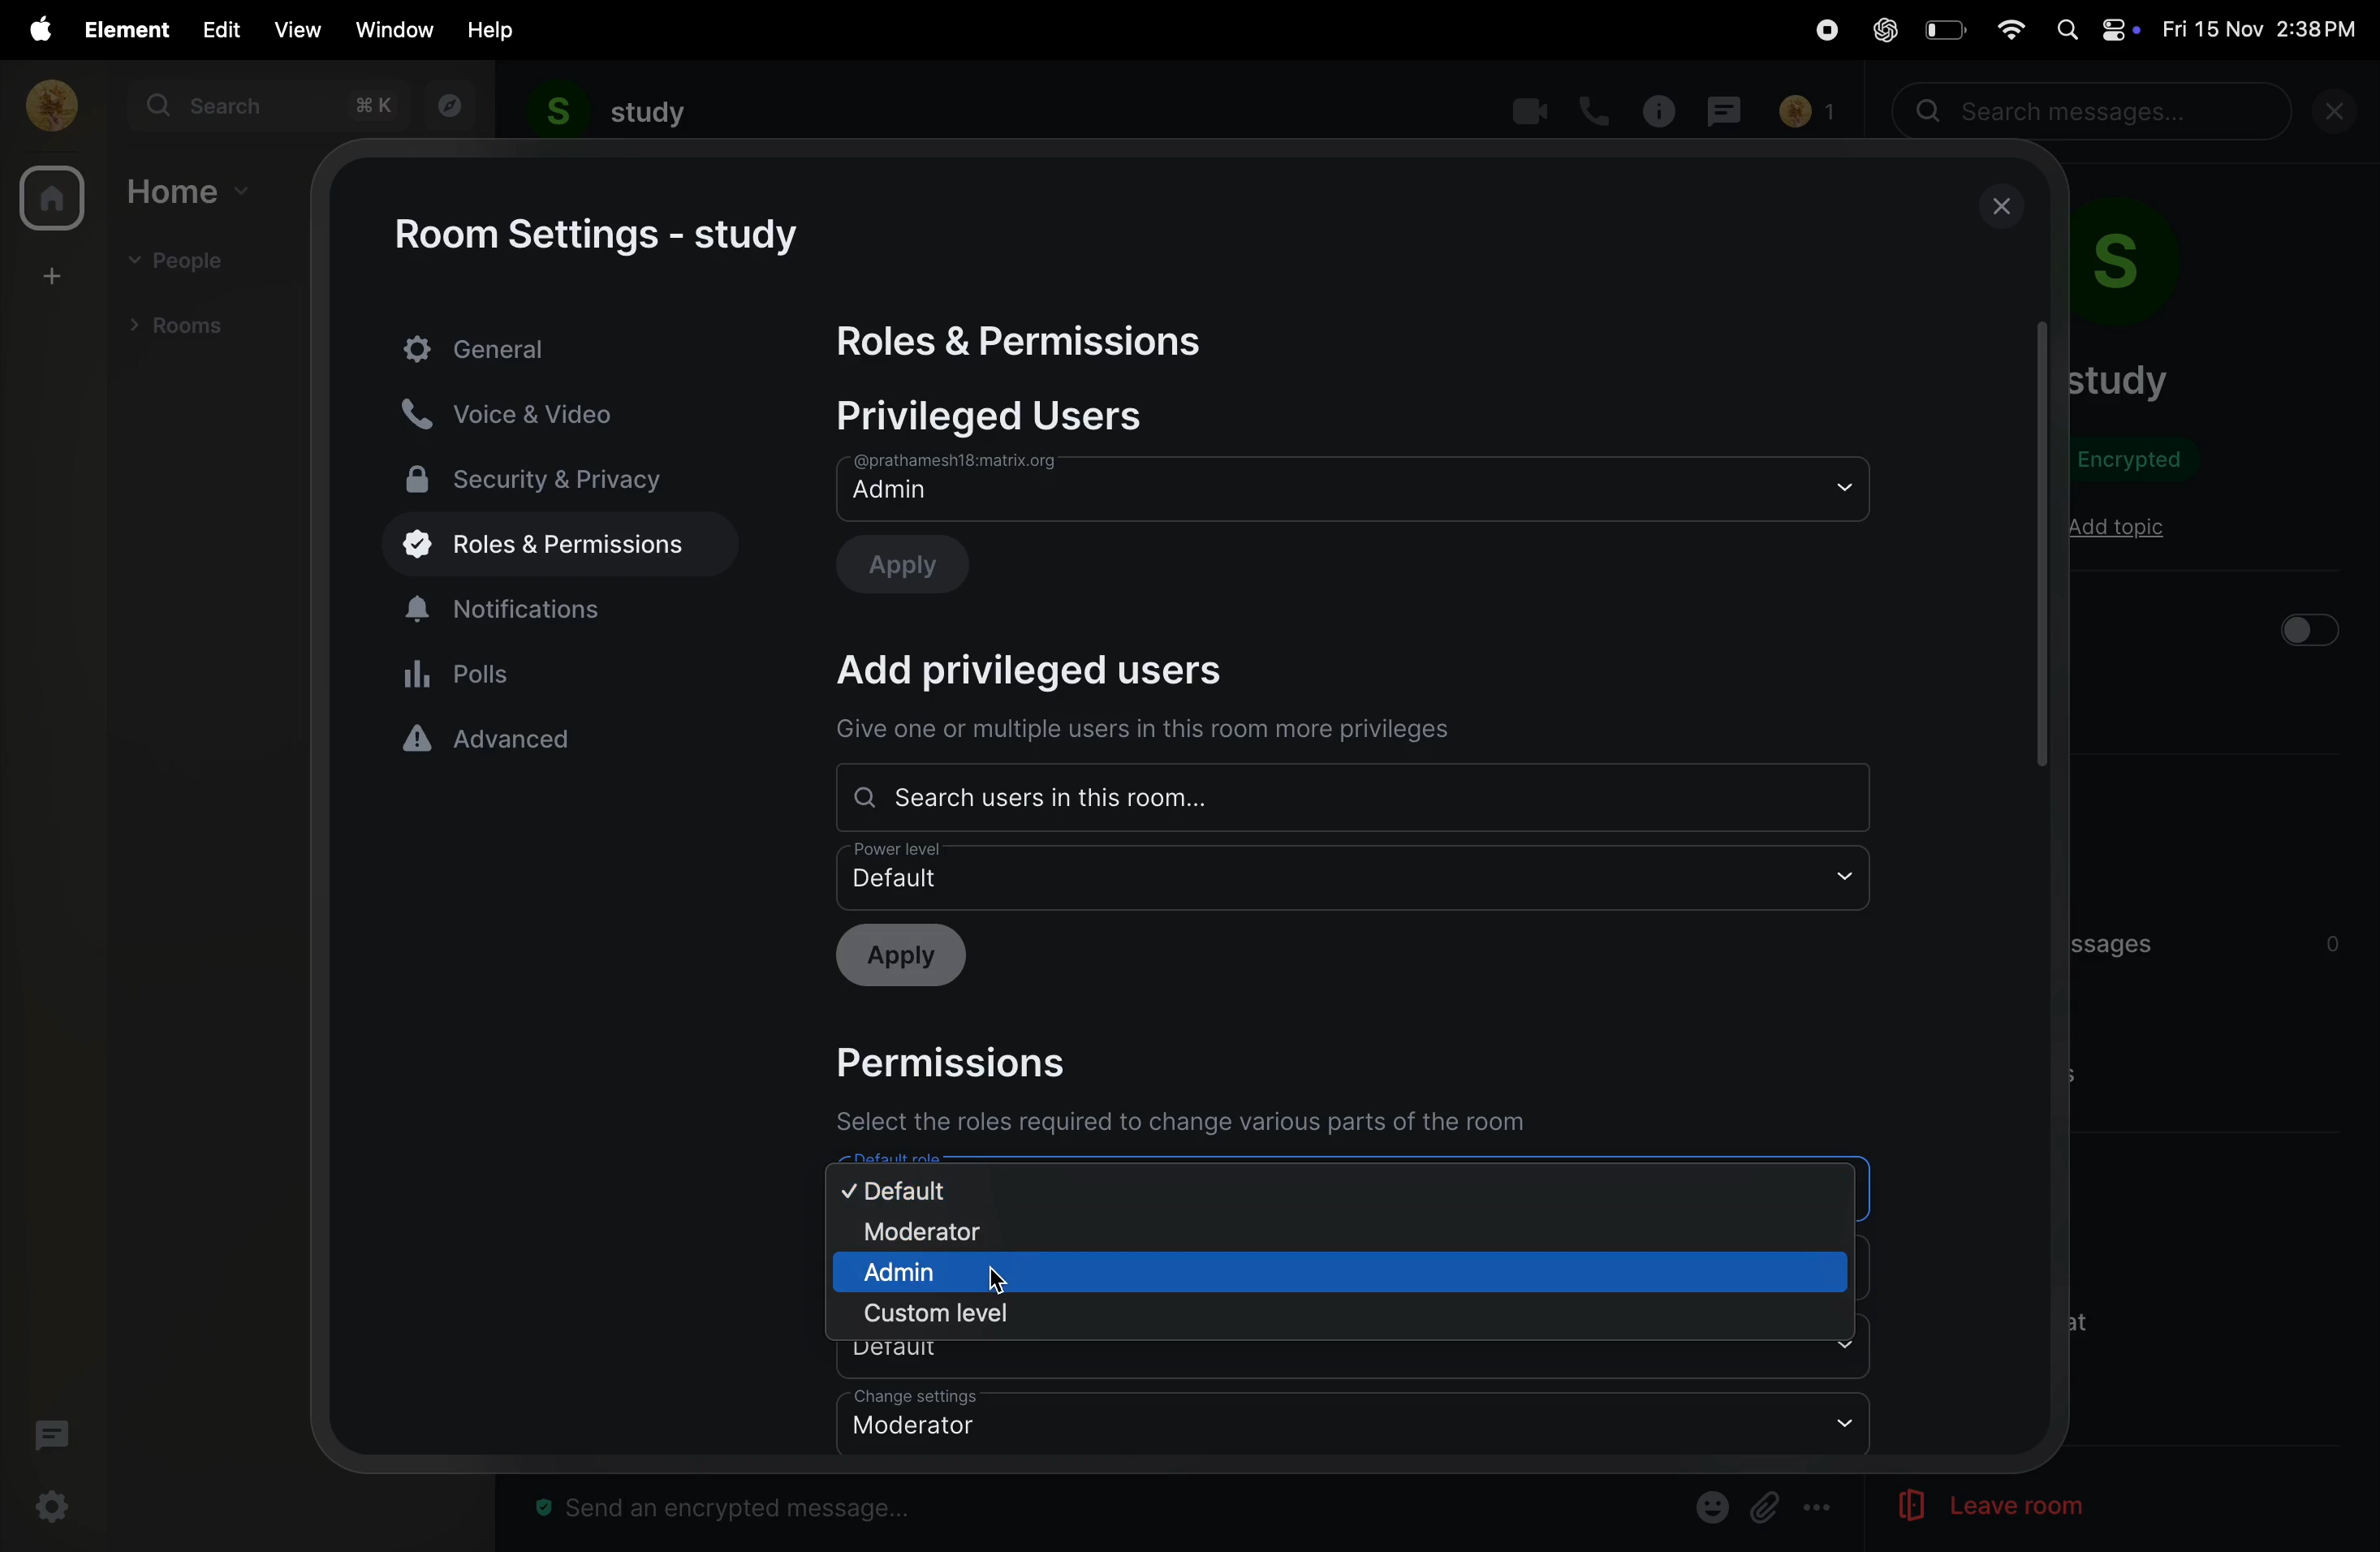  What do you see at coordinates (445, 106) in the screenshot?
I see `explore` at bounding box center [445, 106].